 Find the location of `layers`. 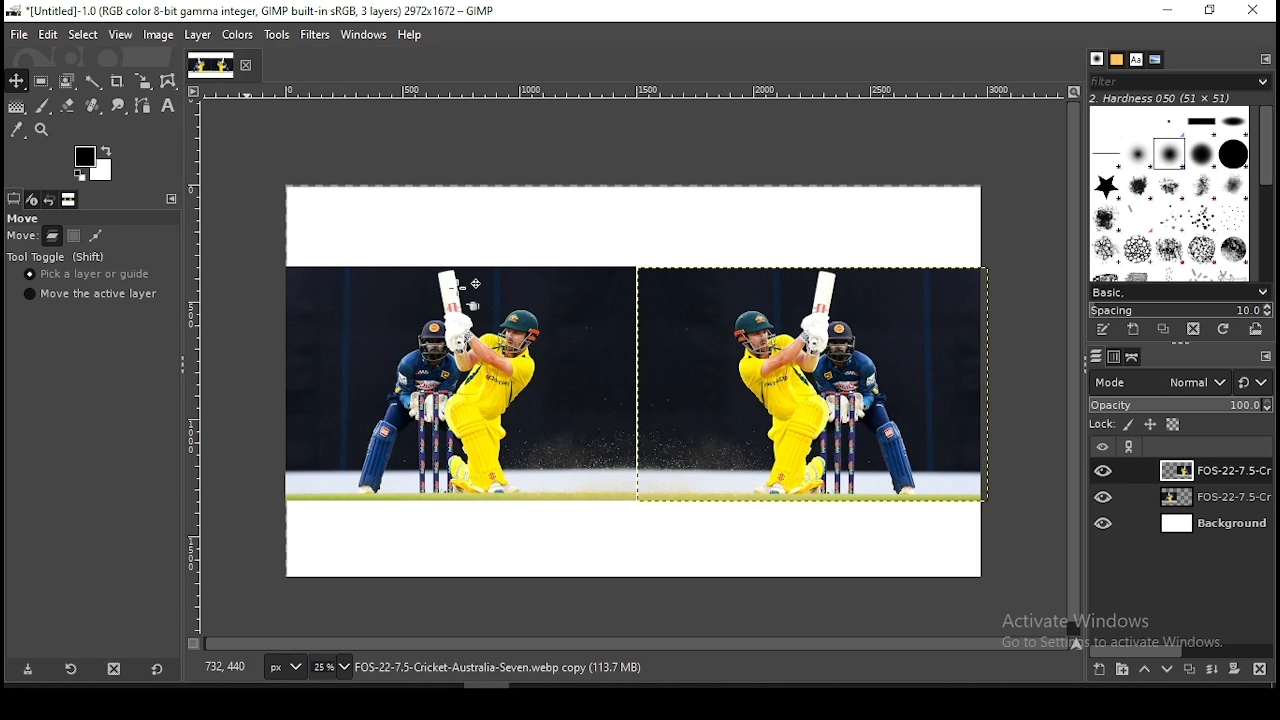

layers is located at coordinates (1094, 357).